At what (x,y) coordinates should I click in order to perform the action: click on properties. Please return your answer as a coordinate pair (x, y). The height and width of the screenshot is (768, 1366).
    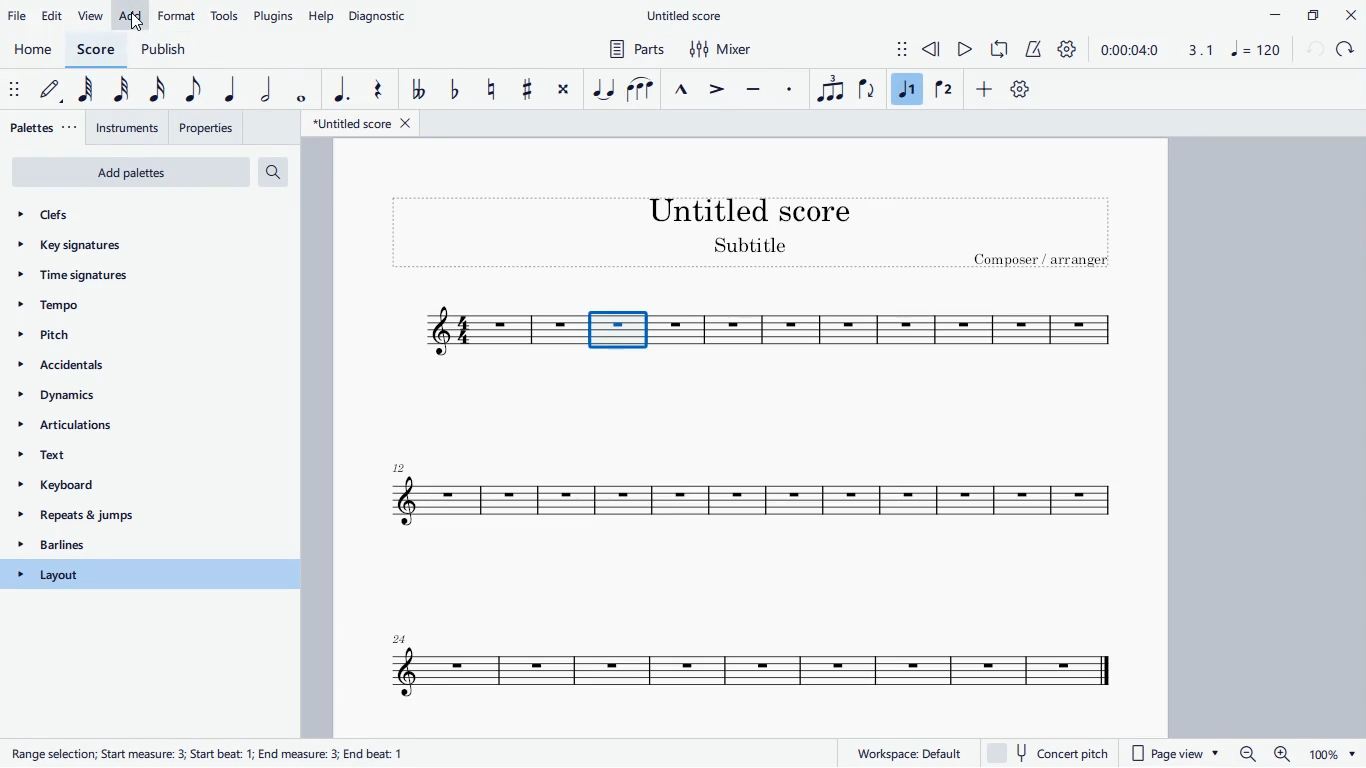
    Looking at the image, I should click on (208, 126).